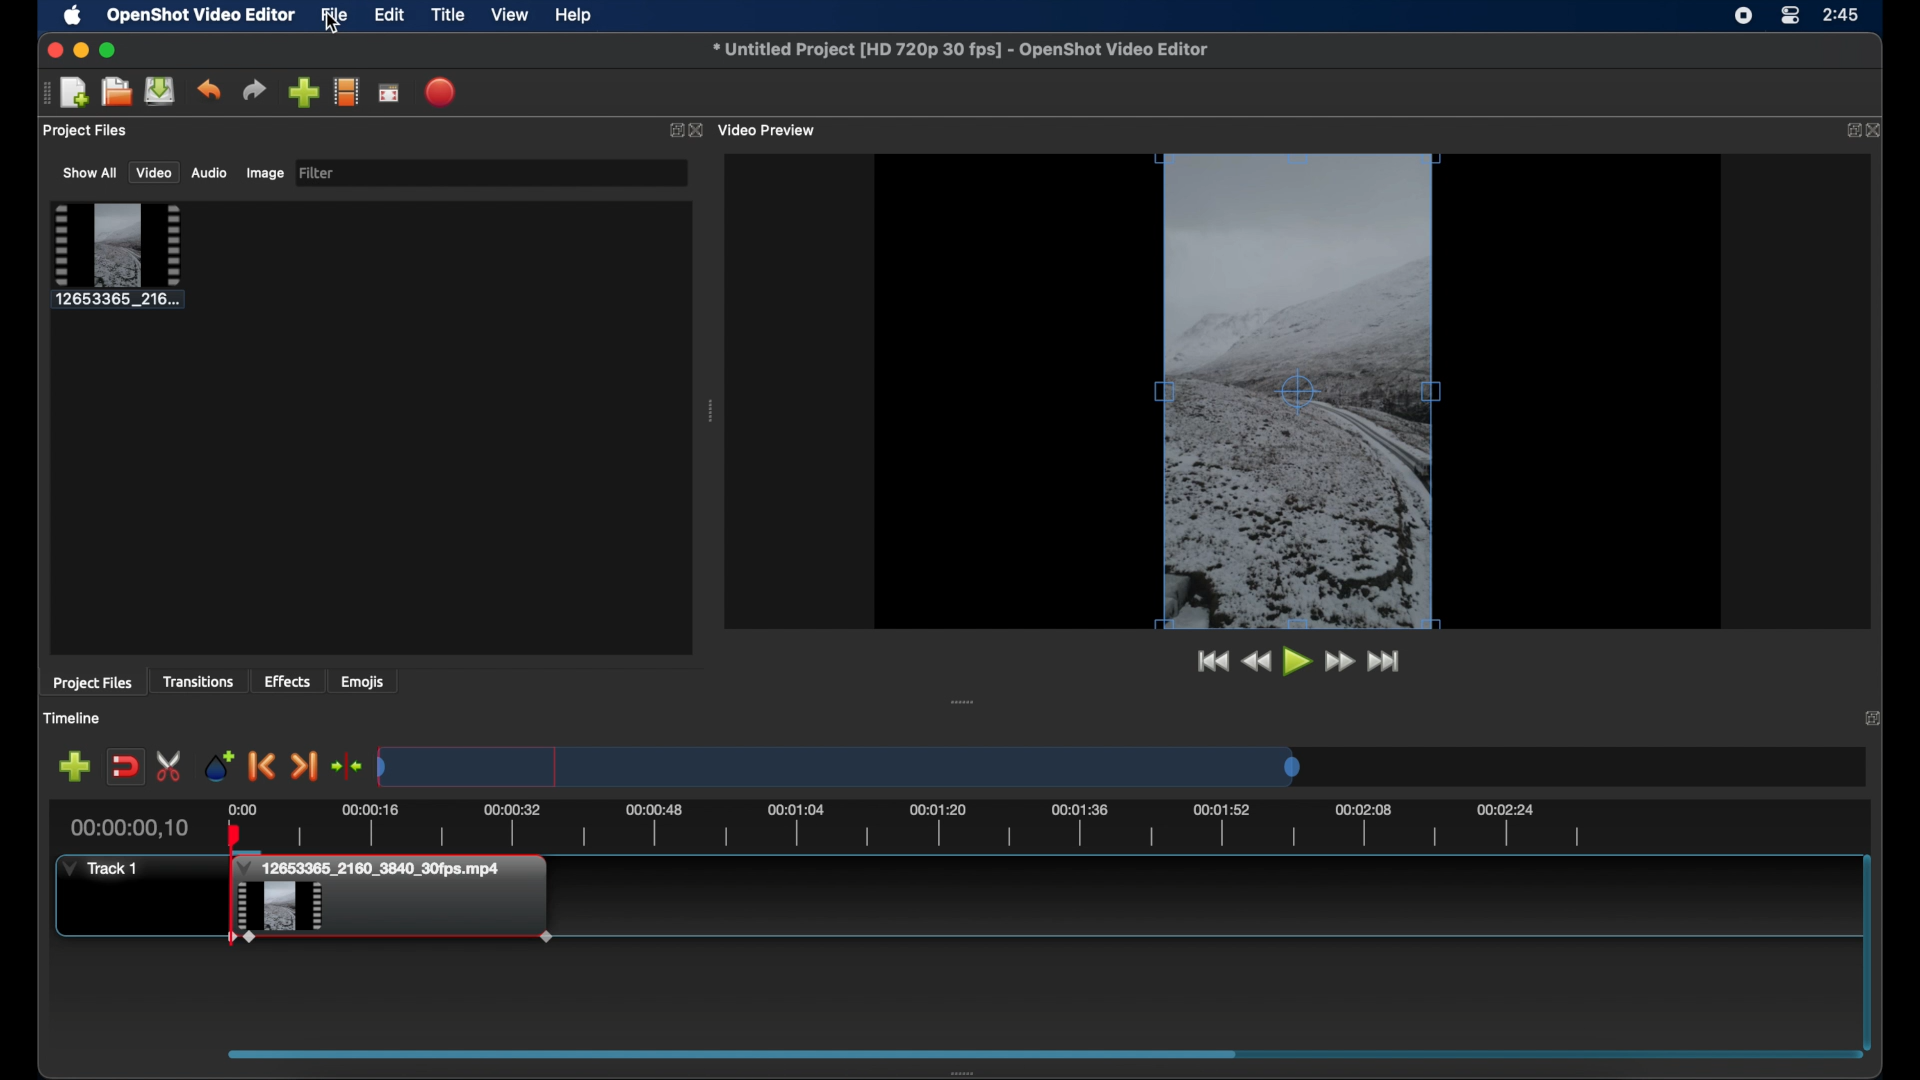  Describe the element at coordinates (1385, 661) in the screenshot. I see `jump to end` at that location.